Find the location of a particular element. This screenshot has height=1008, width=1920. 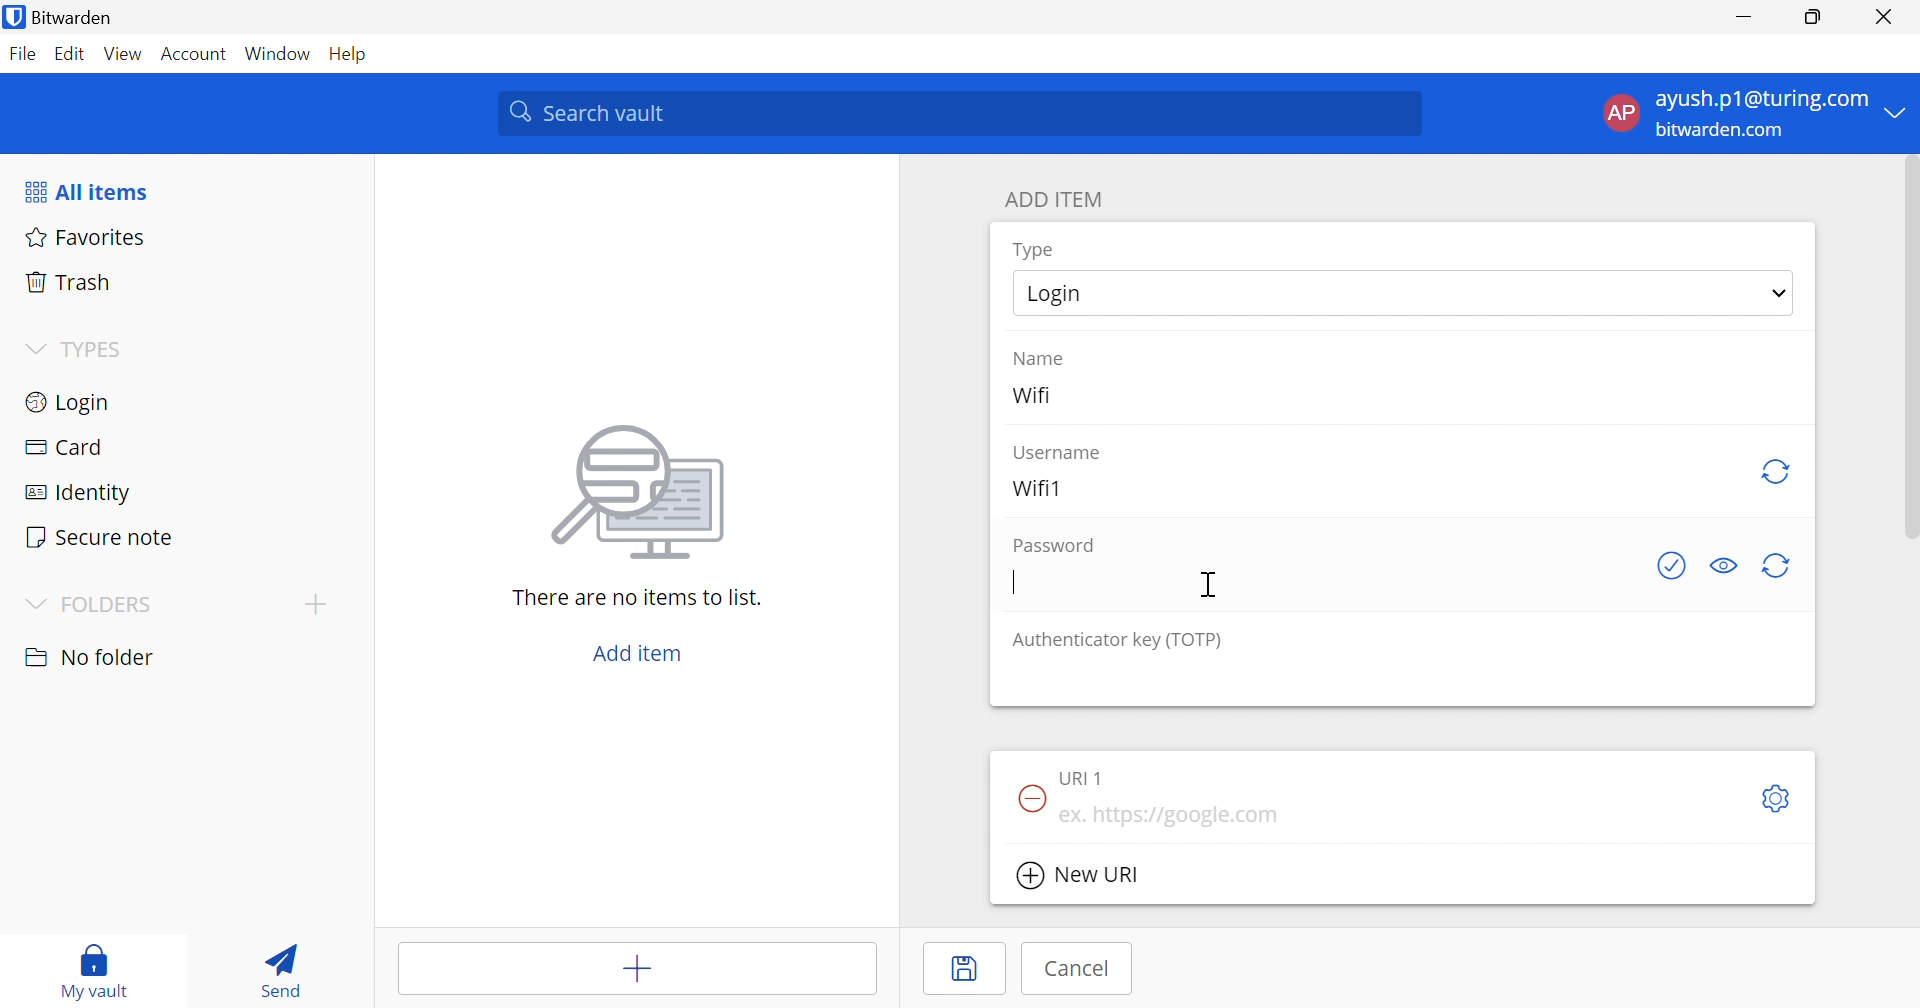

Send is located at coordinates (275, 966).